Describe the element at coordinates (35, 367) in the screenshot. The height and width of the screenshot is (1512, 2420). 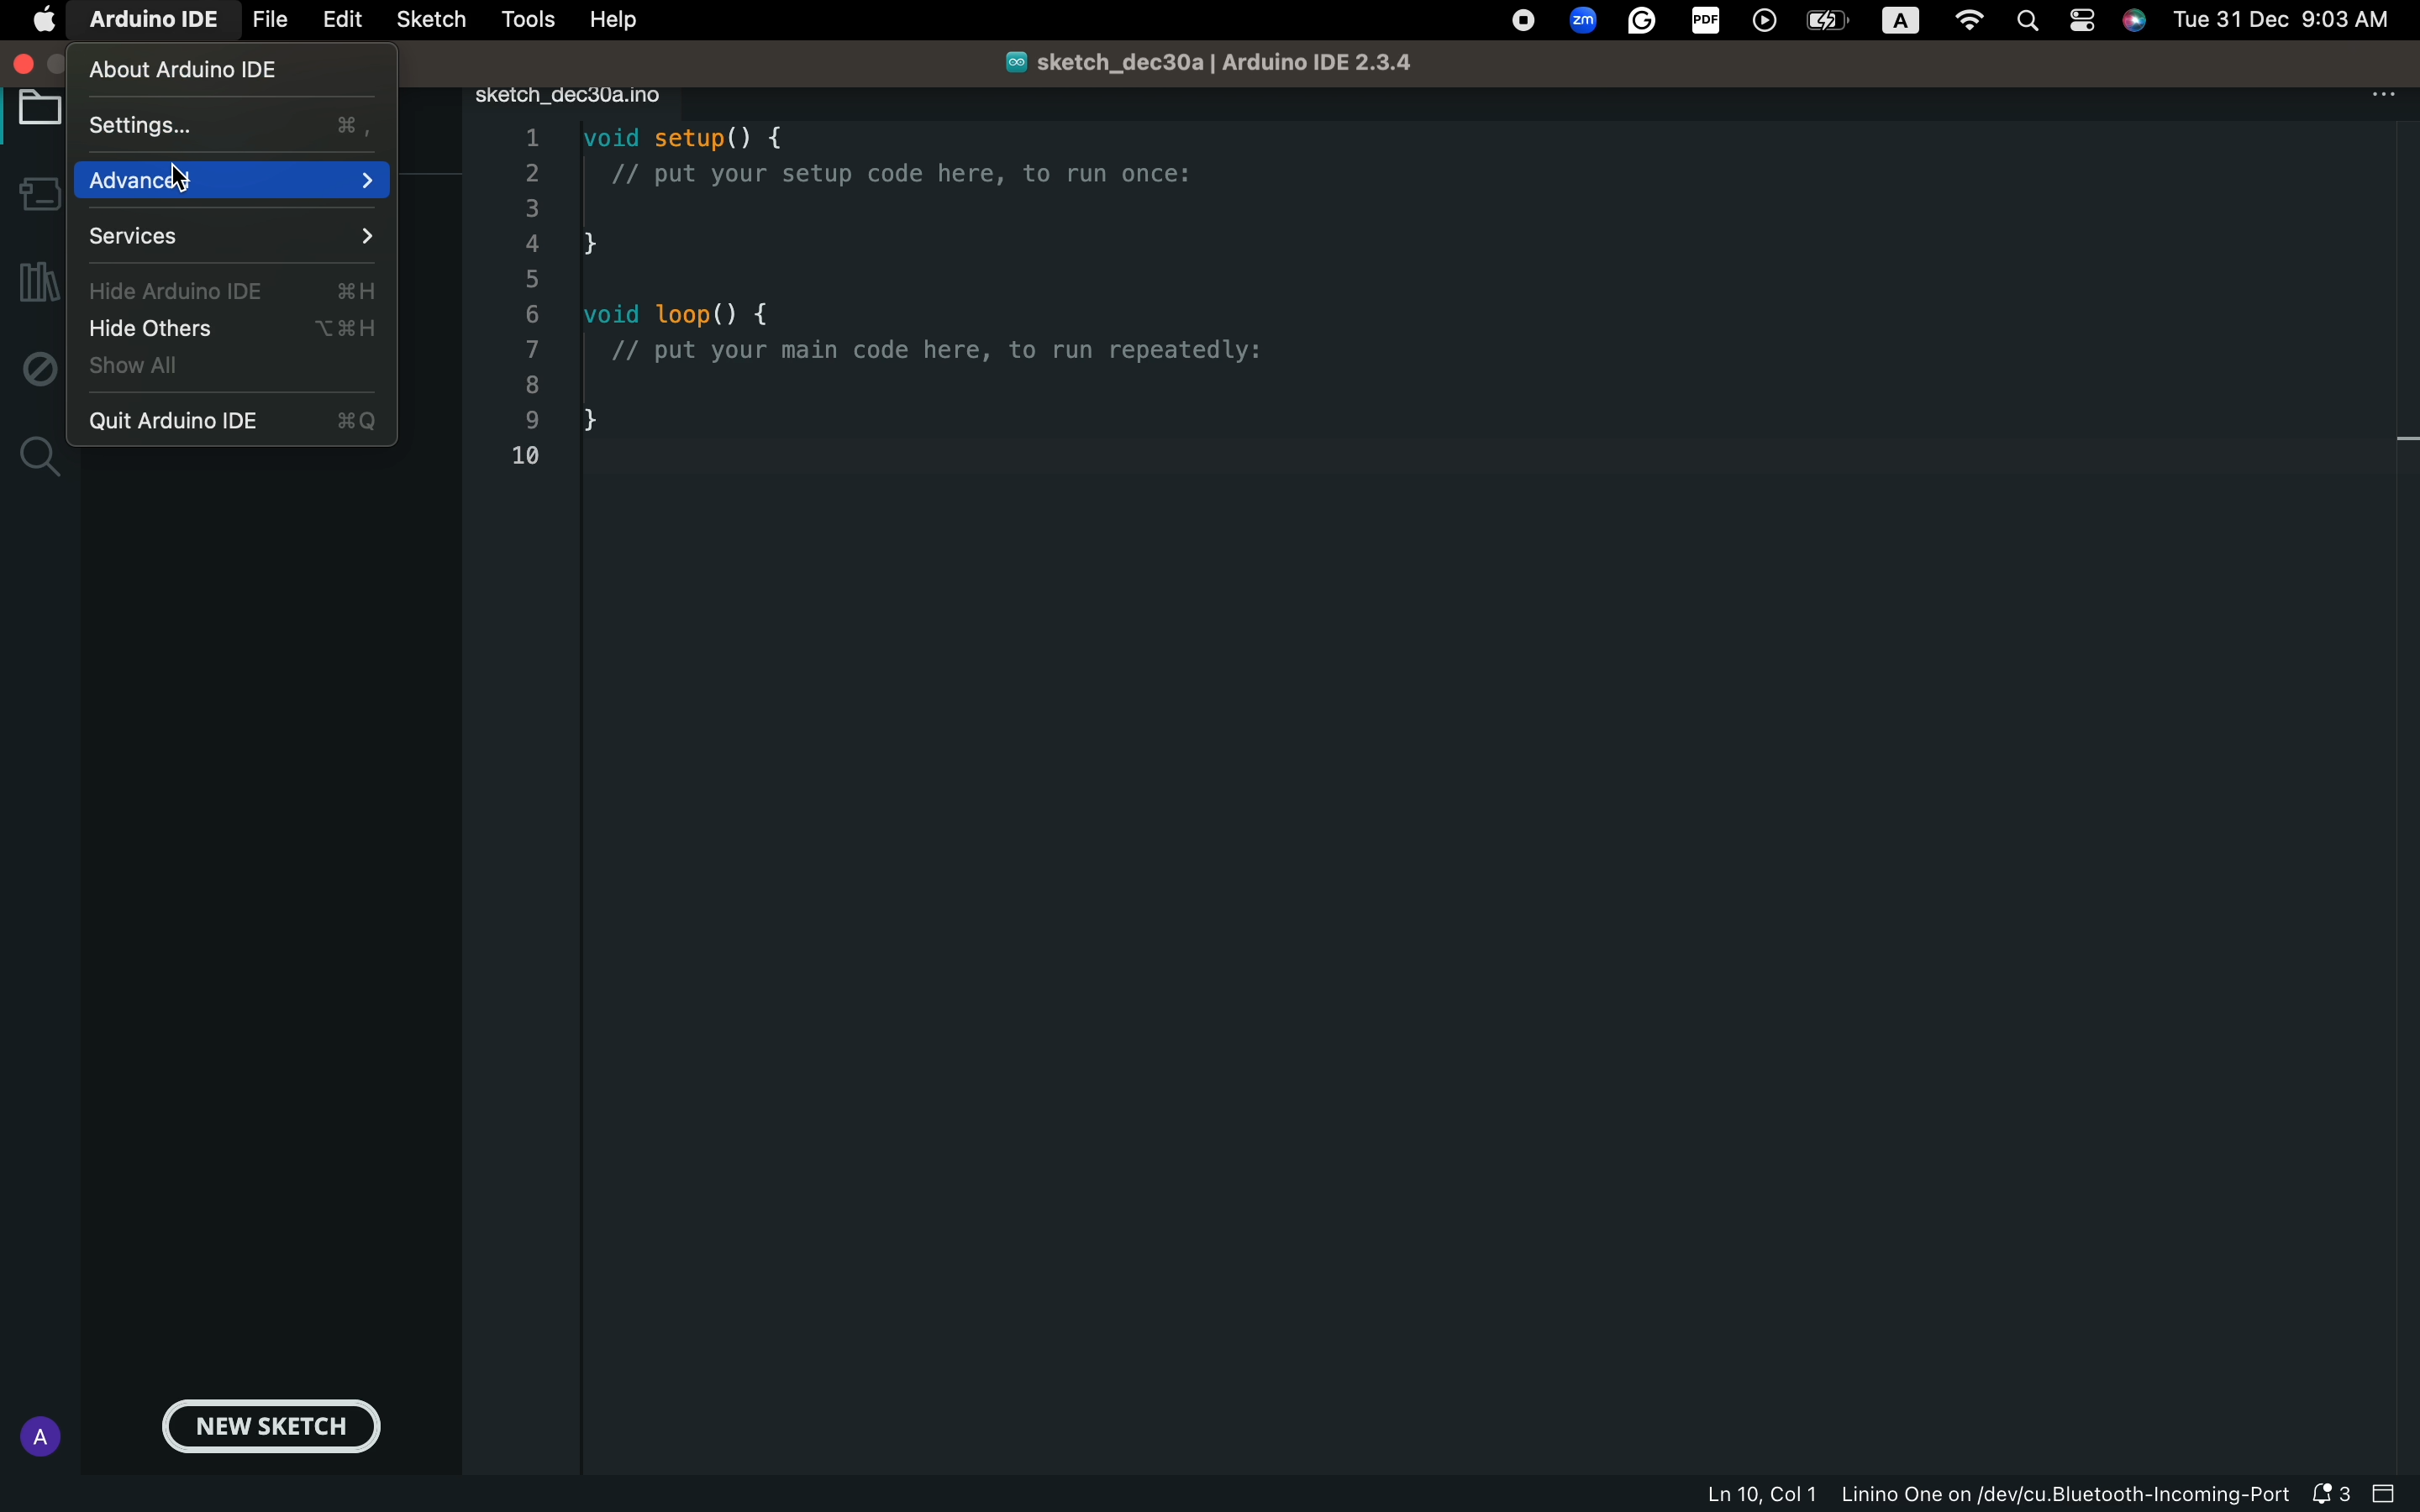
I see `debug` at that location.